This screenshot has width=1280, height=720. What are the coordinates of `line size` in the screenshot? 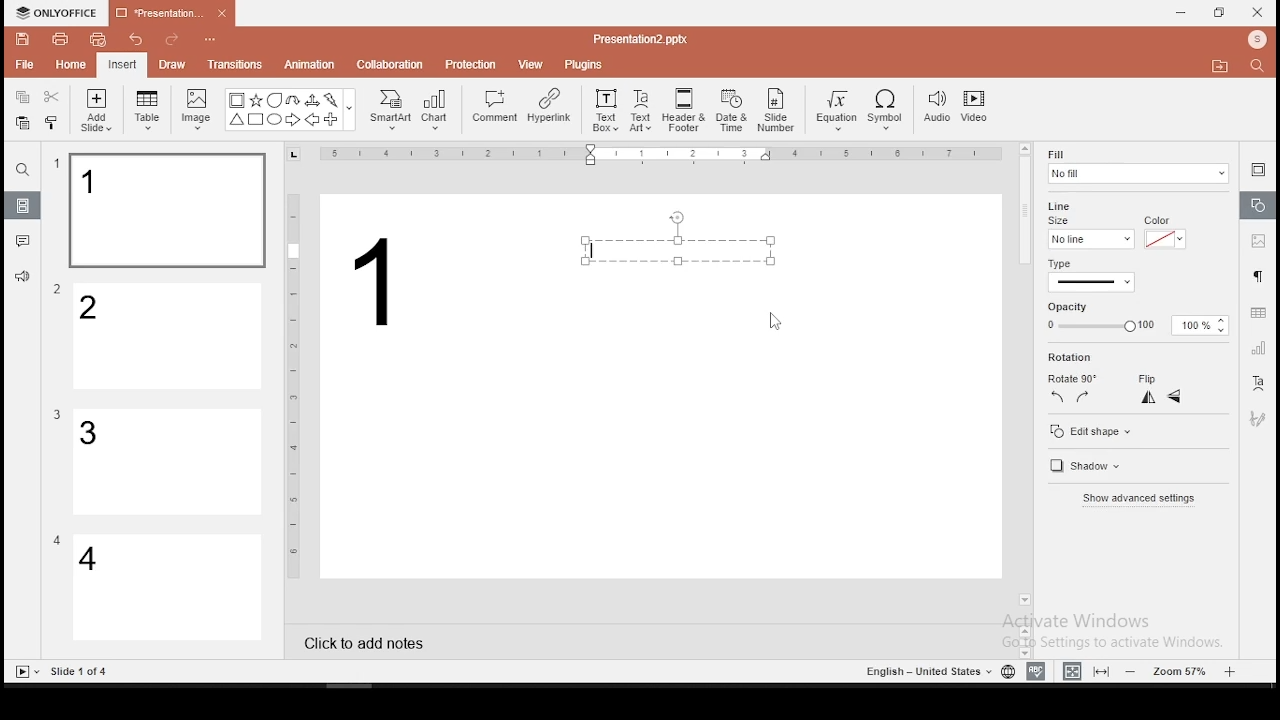 It's located at (1090, 238).